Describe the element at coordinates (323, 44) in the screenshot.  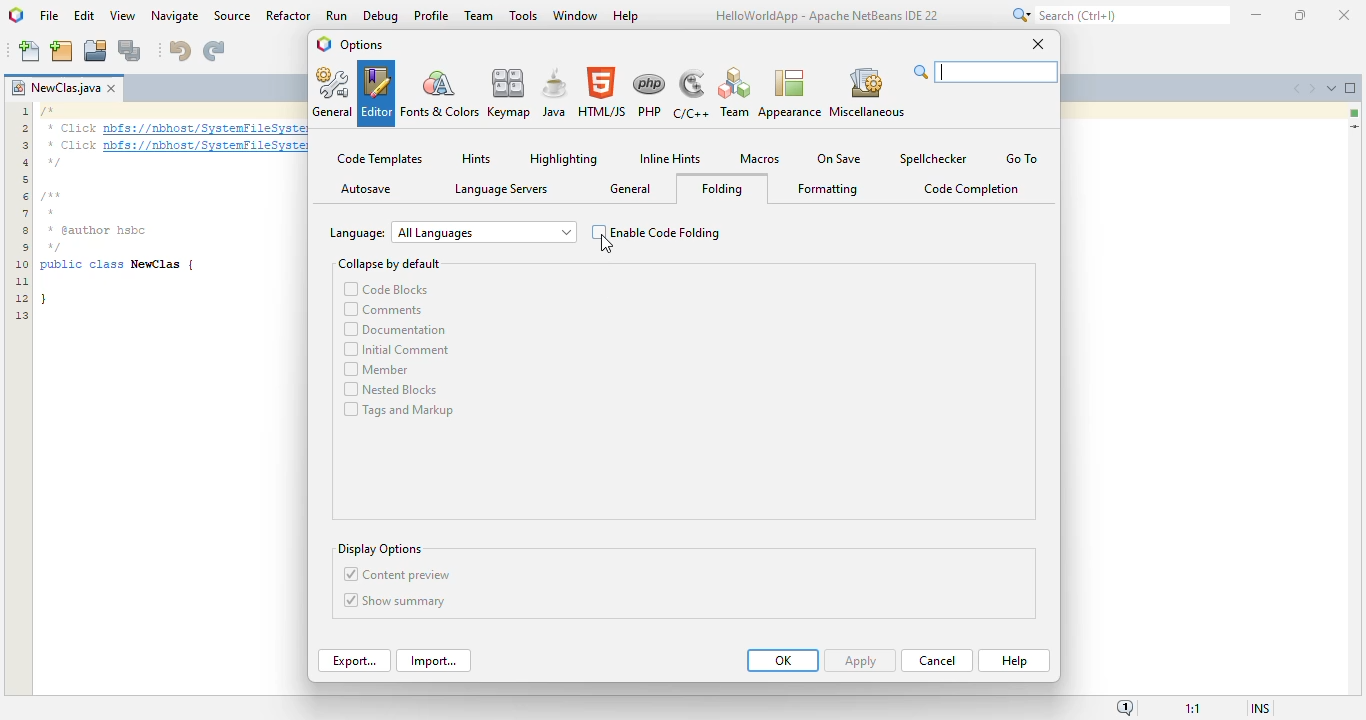
I see `logo` at that location.